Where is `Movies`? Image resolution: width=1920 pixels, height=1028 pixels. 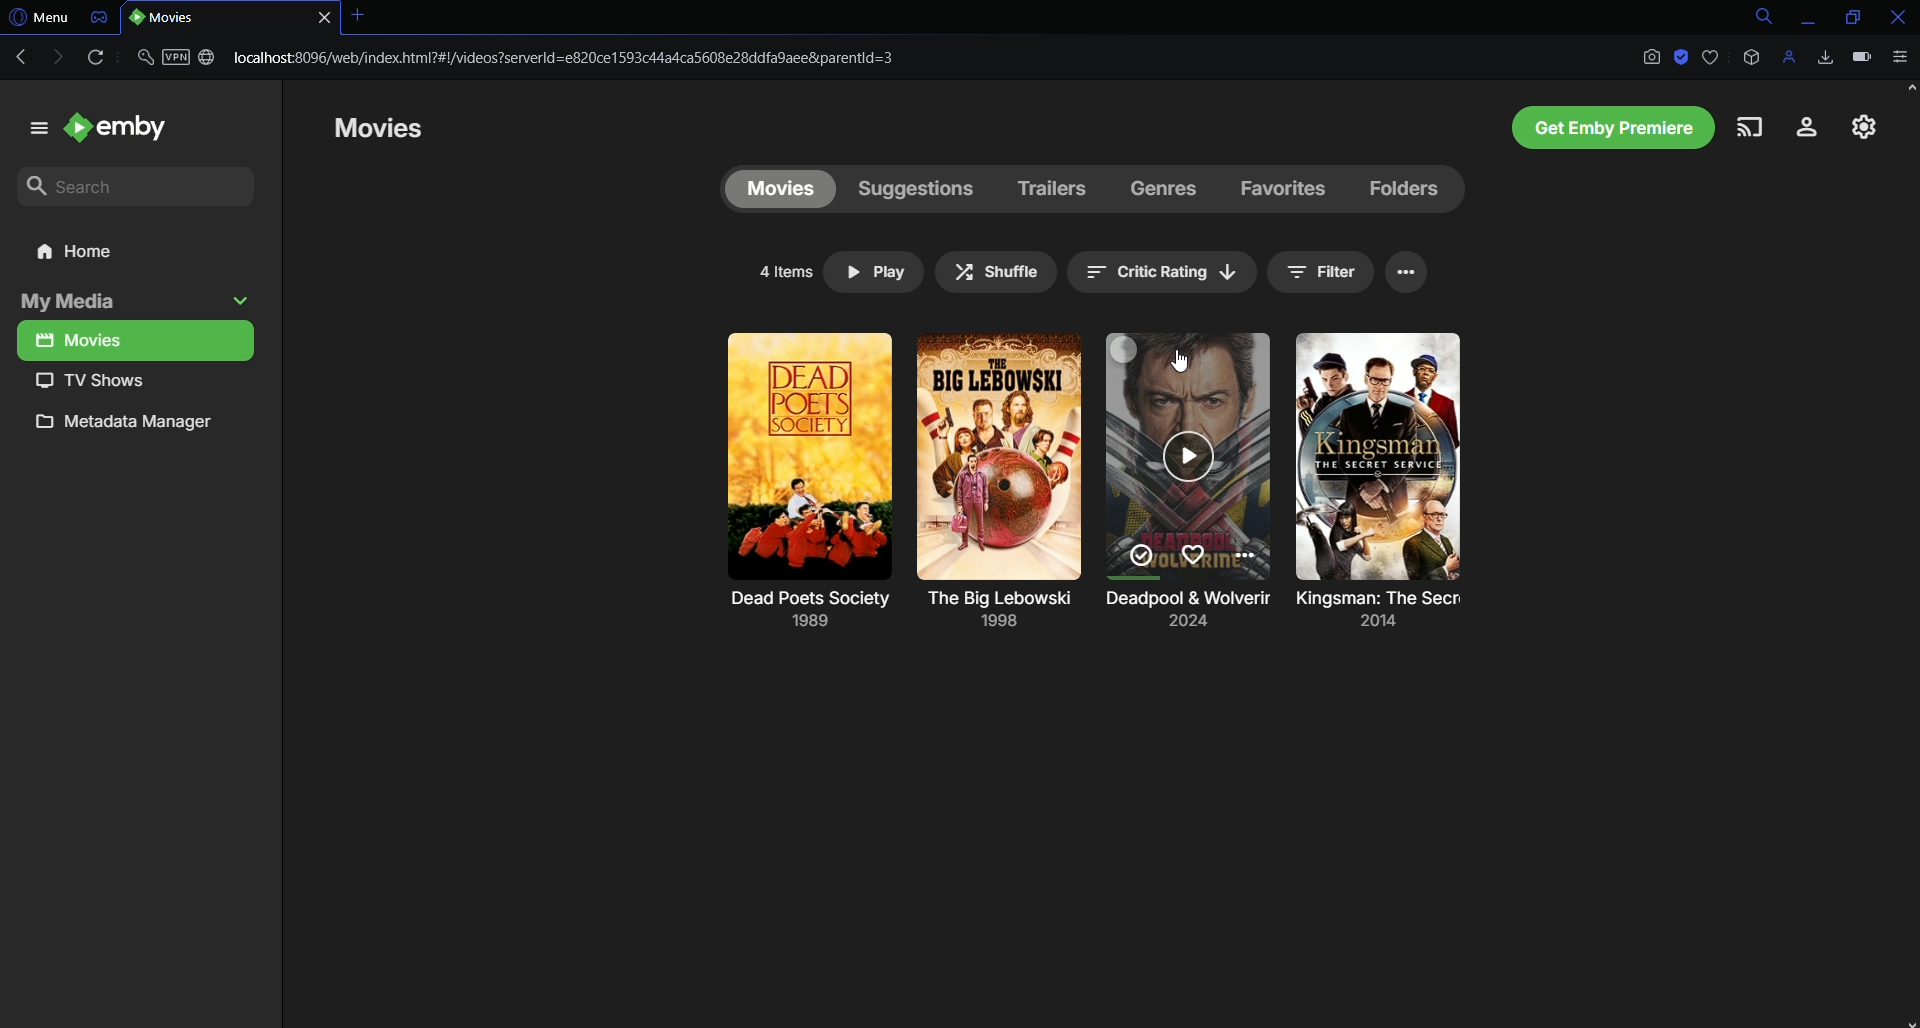
Movies is located at coordinates (778, 190).